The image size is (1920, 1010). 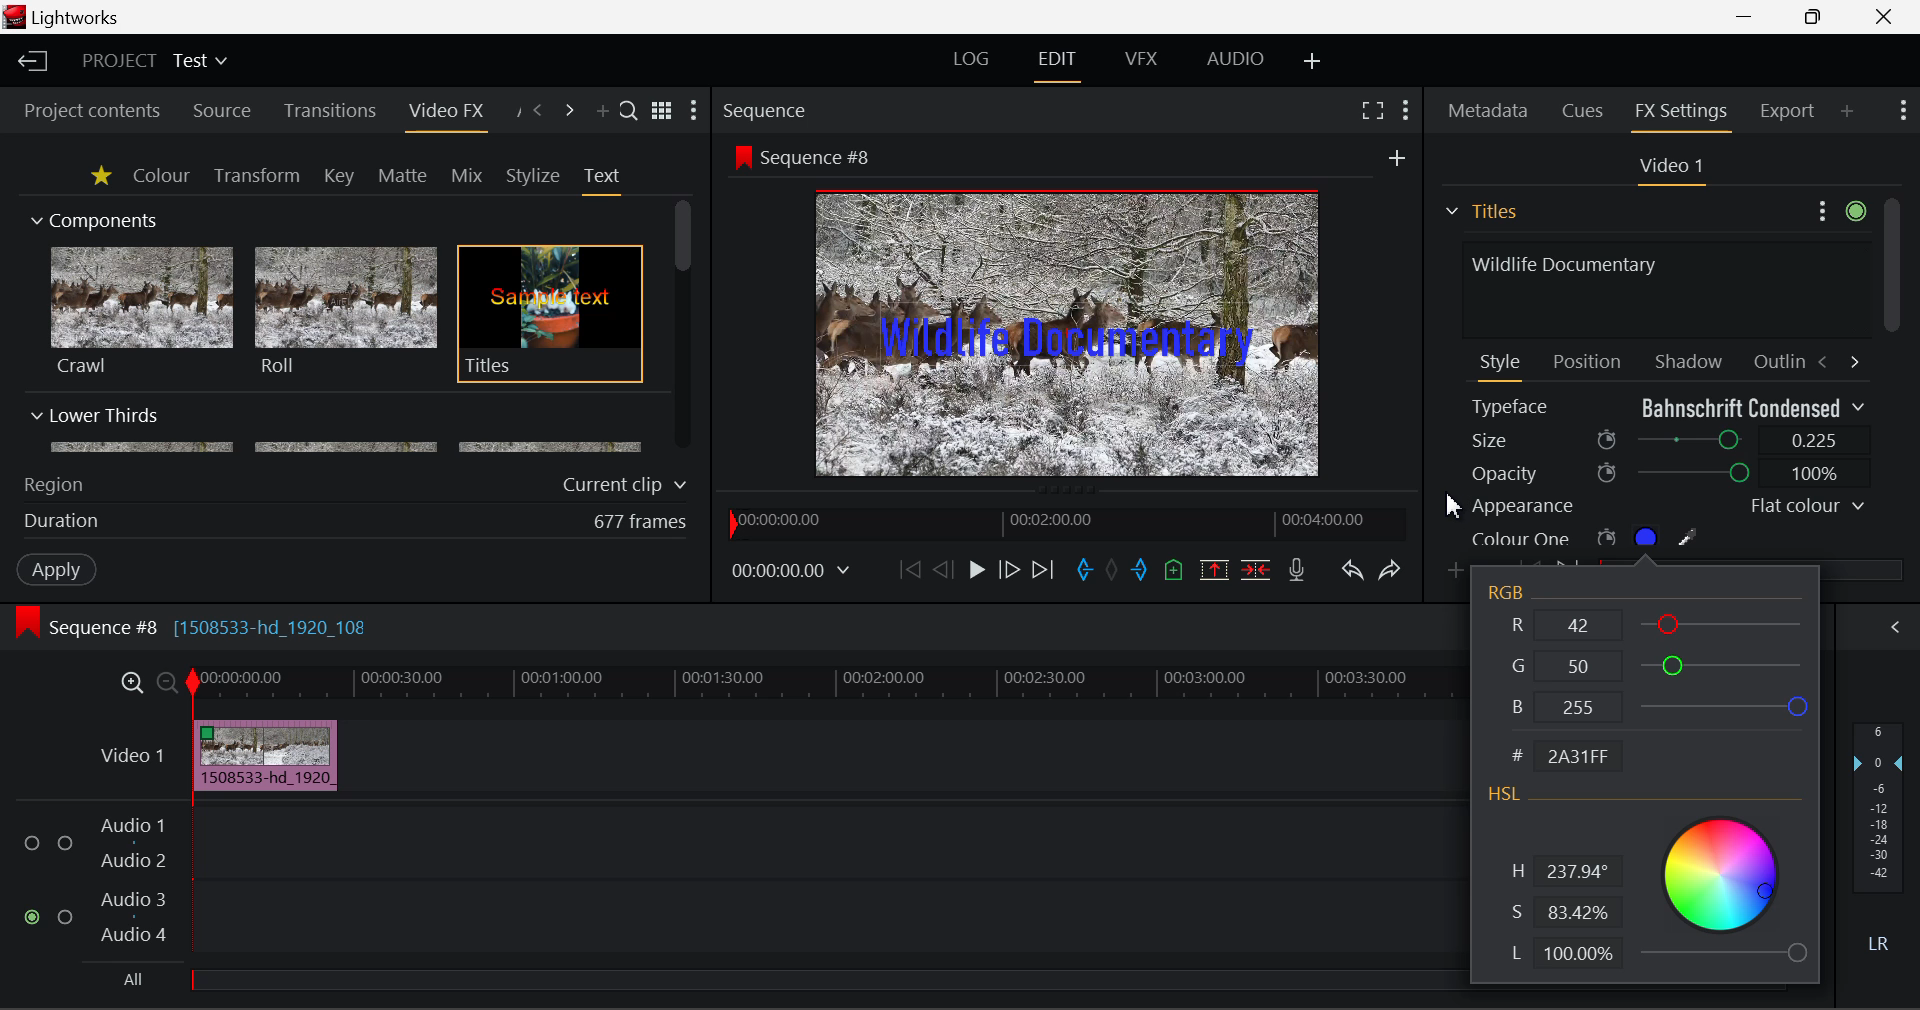 What do you see at coordinates (260, 756) in the screenshot?
I see `Clip Inserted` at bounding box center [260, 756].